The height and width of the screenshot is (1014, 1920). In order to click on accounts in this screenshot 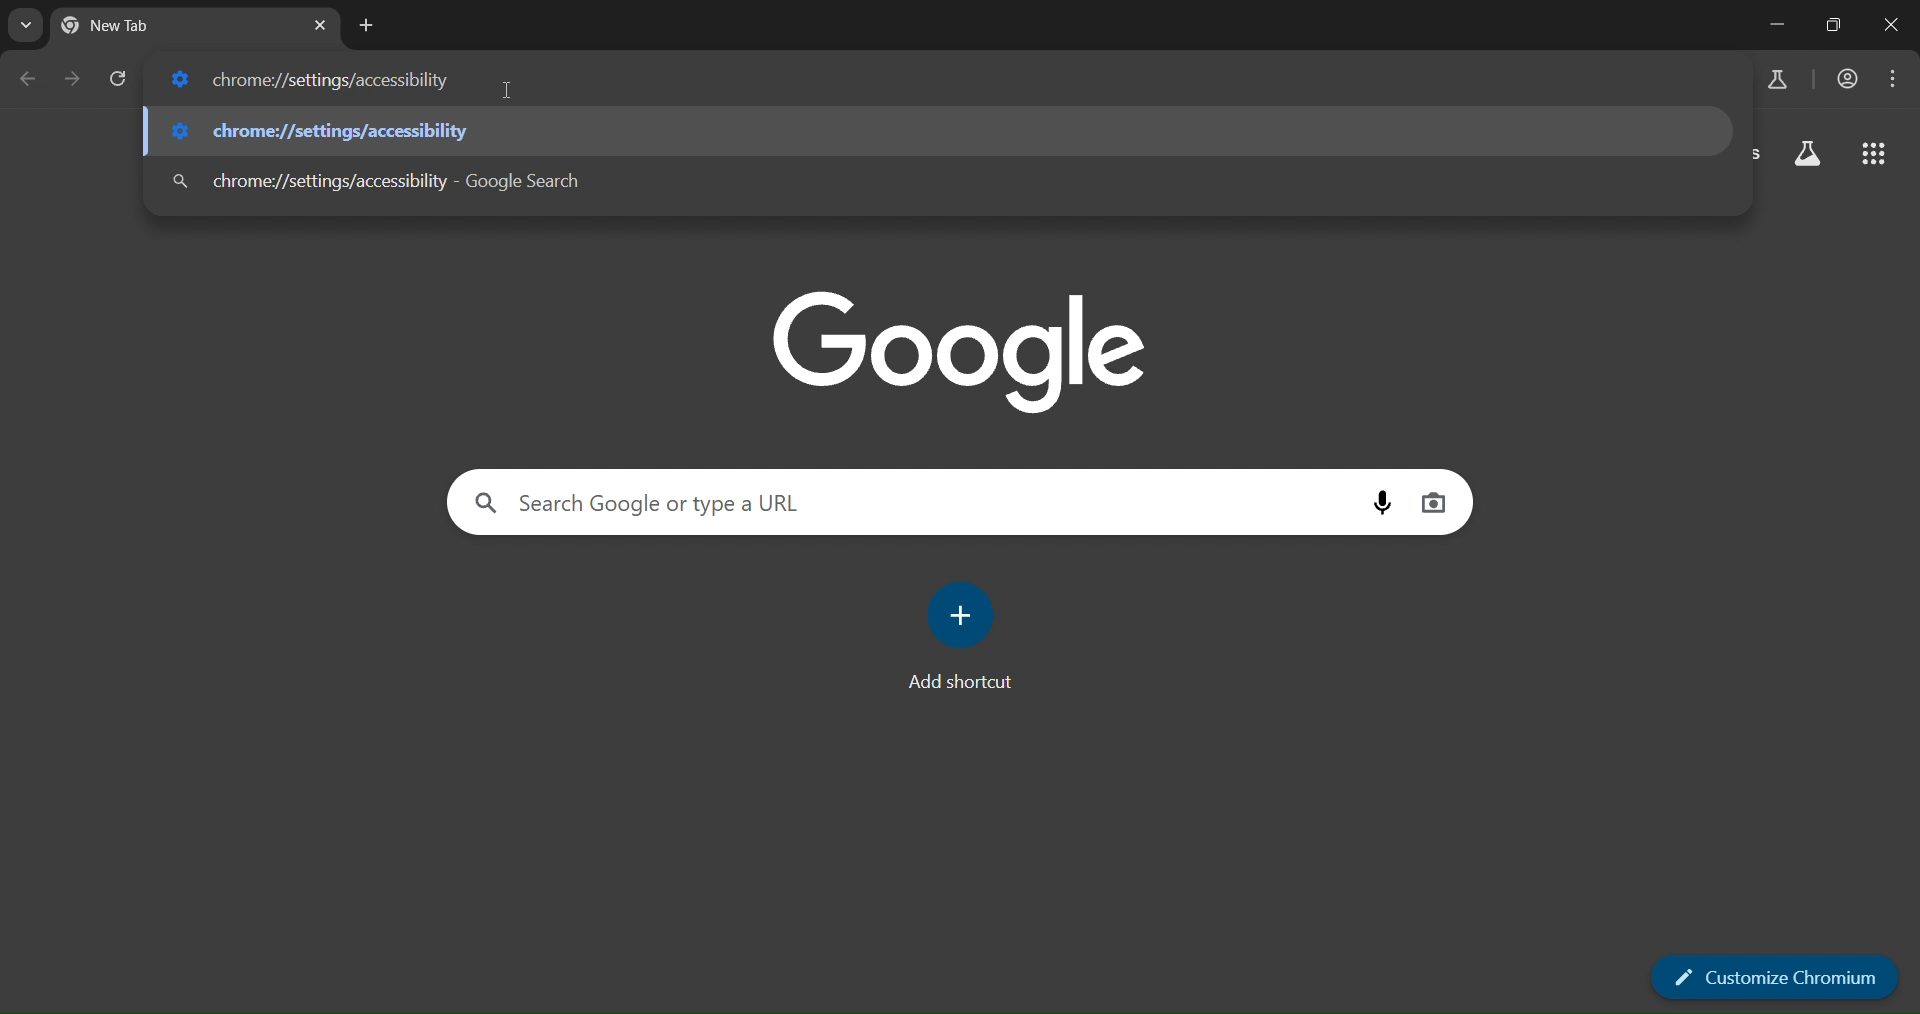, I will do `click(1849, 80)`.